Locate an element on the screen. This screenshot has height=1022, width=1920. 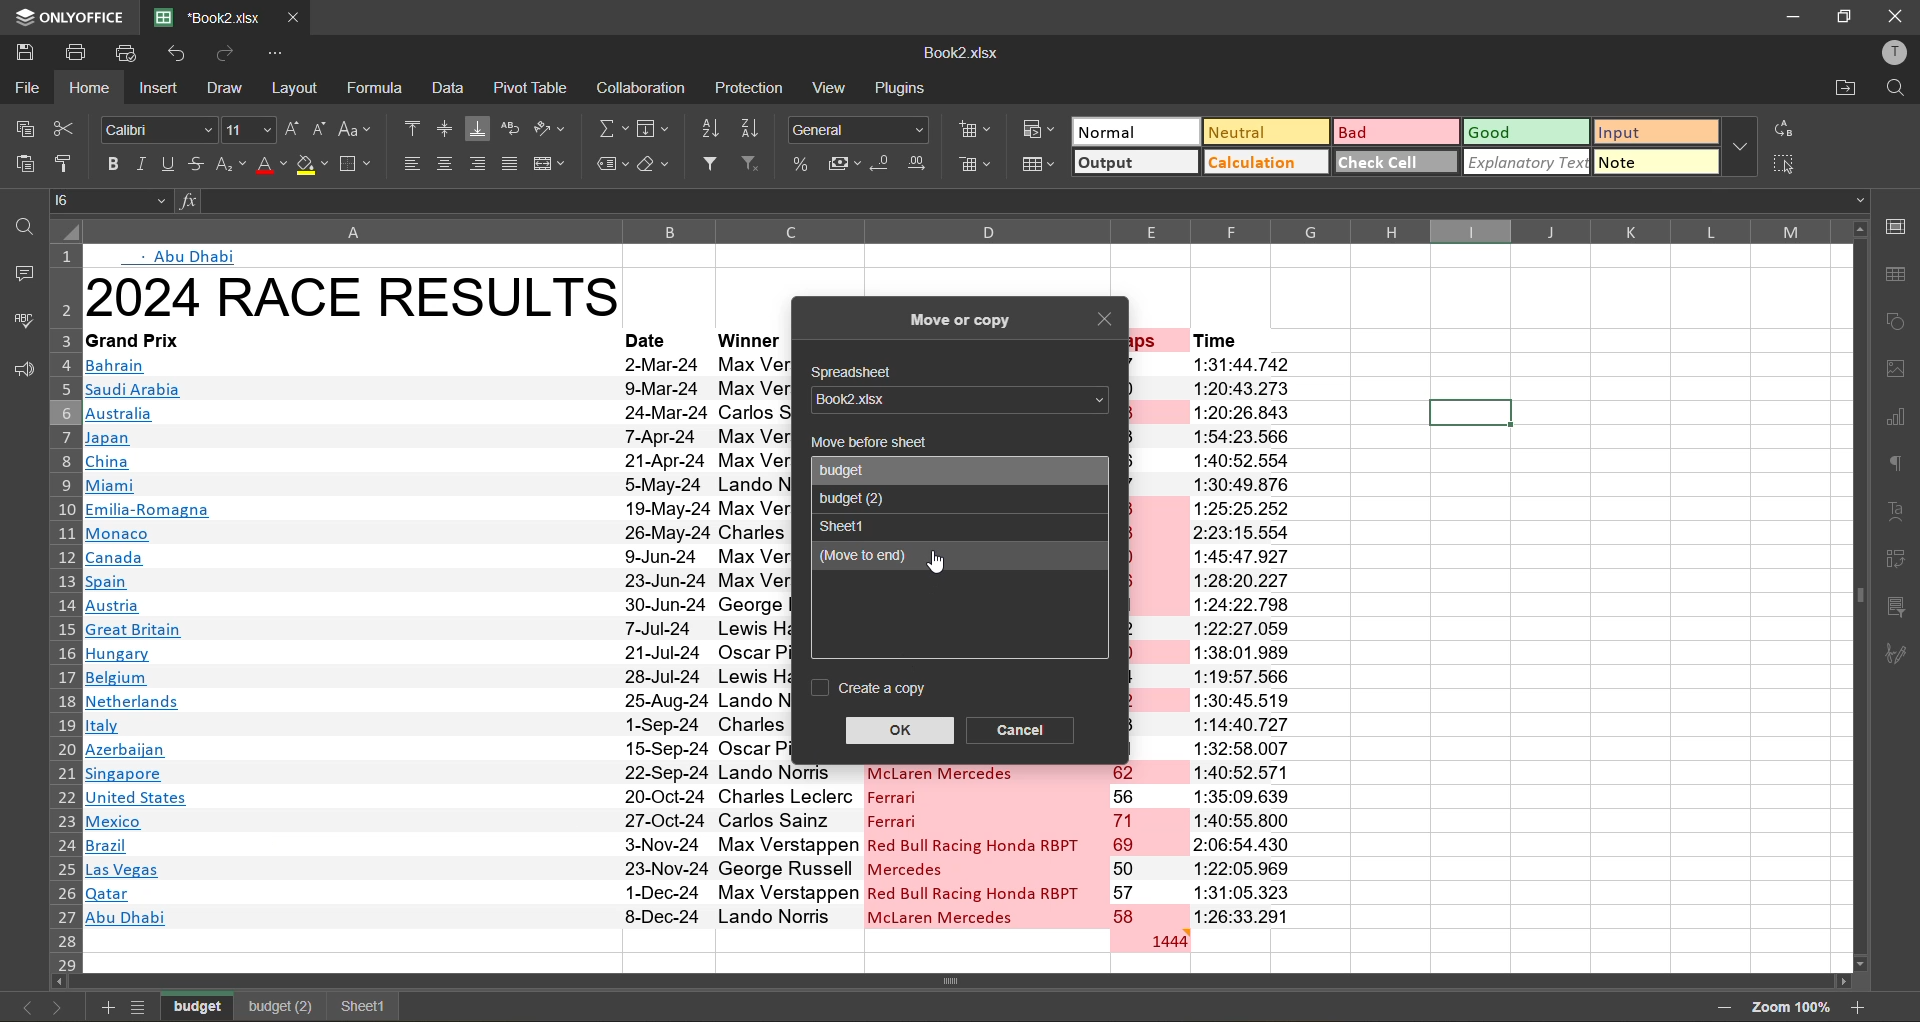
select all is located at coordinates (1786, 164).